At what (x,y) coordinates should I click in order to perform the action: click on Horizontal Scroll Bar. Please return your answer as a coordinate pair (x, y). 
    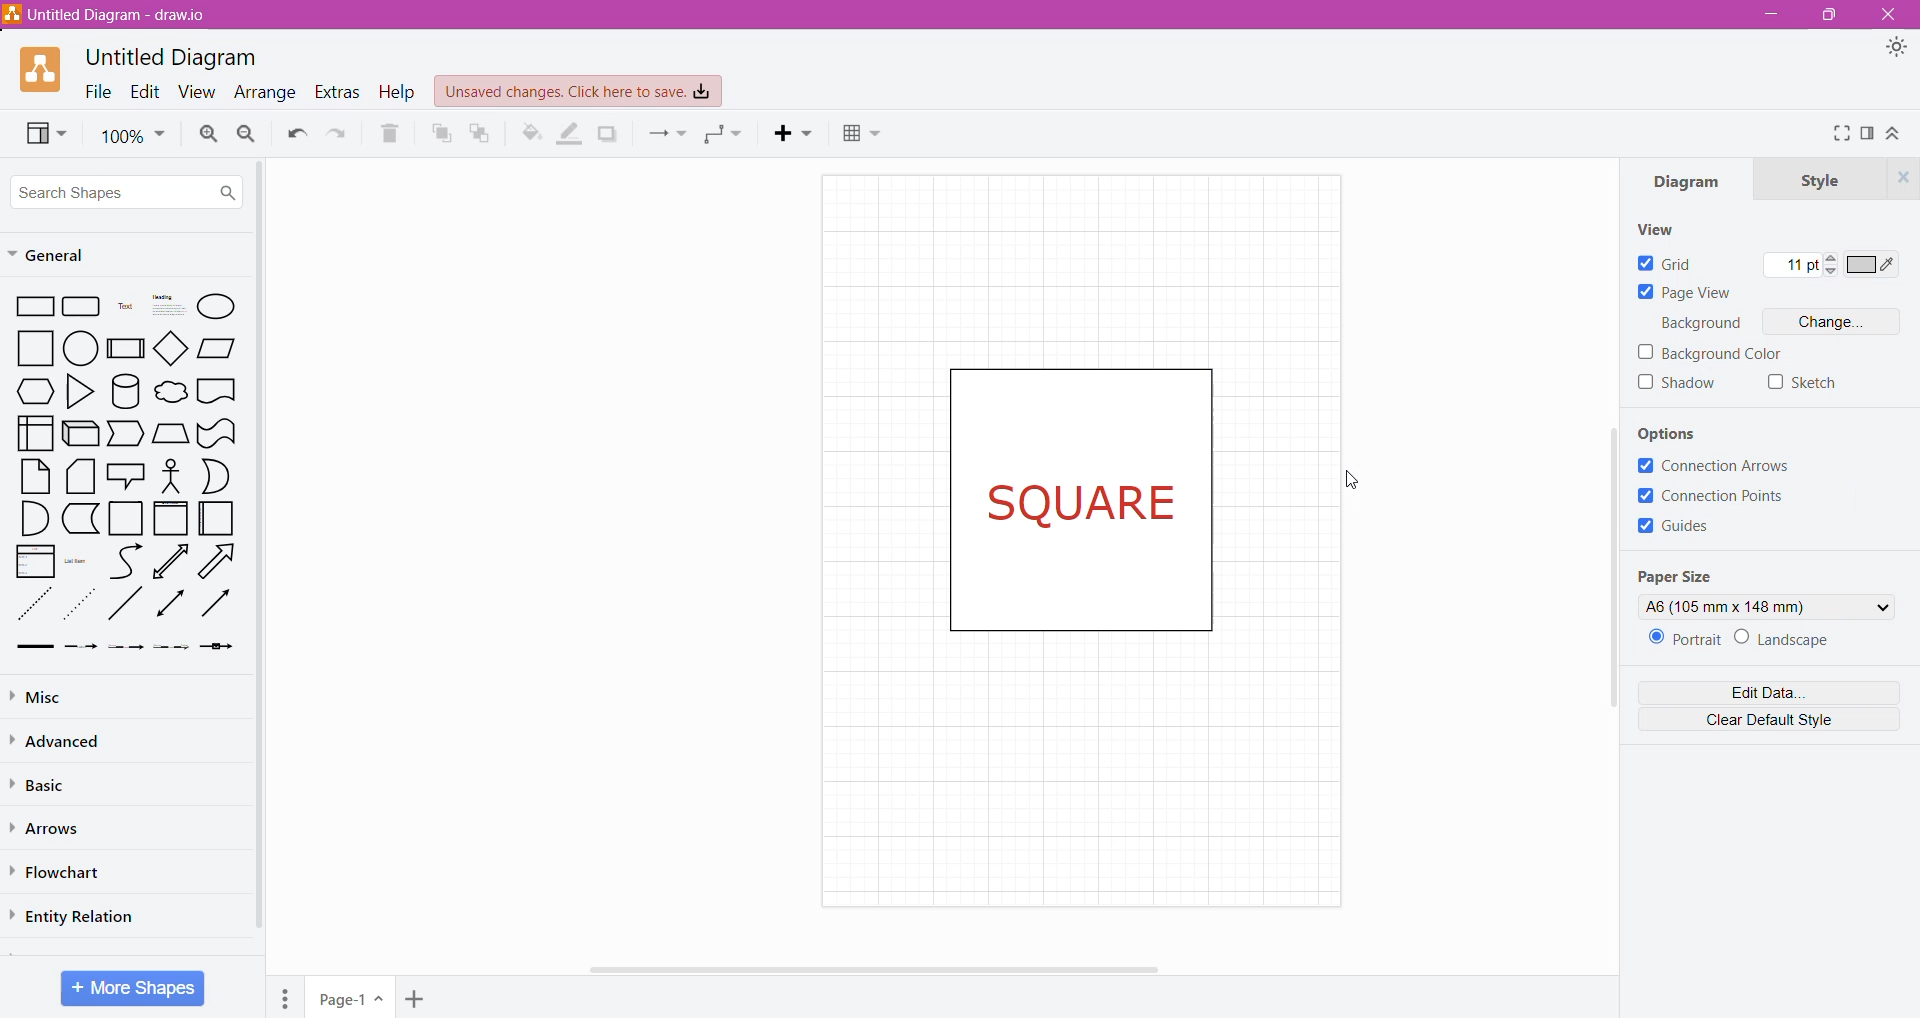
    Looking at the image, I should click on (883, 969).